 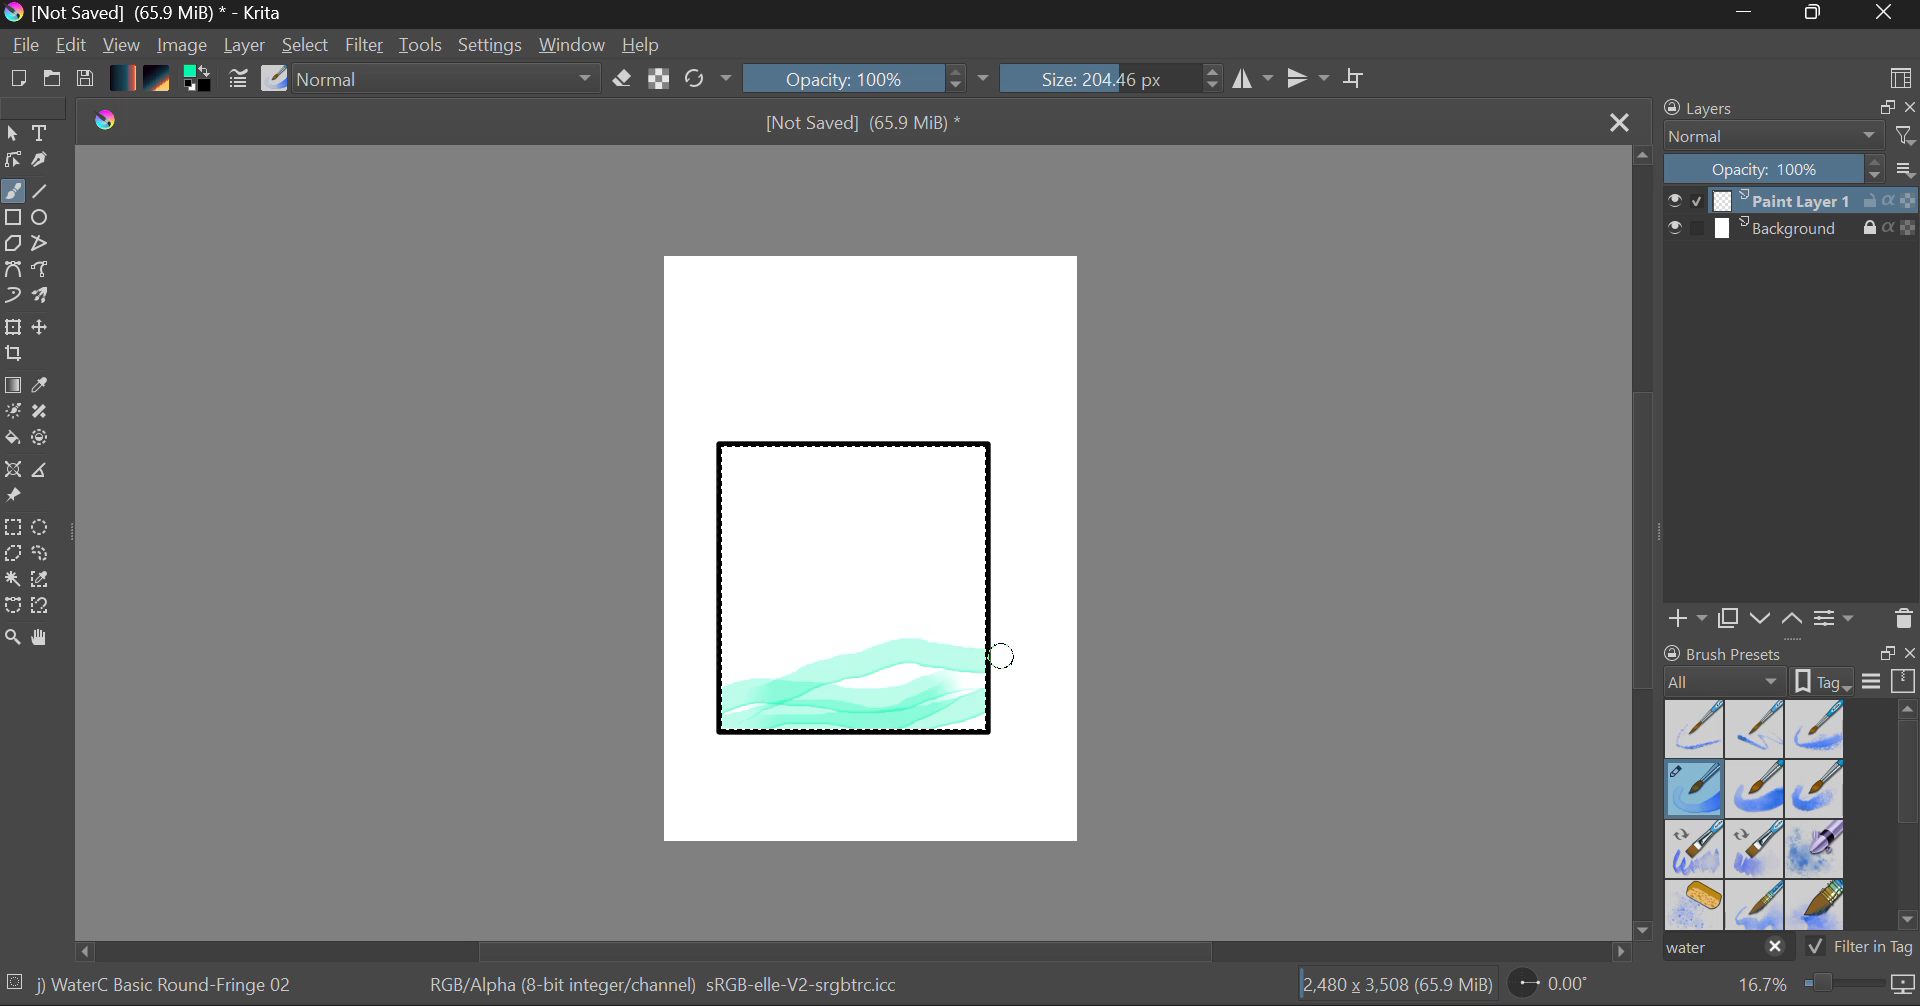 What do you see at coordinates (13, 384) in the screenshot?
I see `Fill Gradient` at bounding box center [13, 384].